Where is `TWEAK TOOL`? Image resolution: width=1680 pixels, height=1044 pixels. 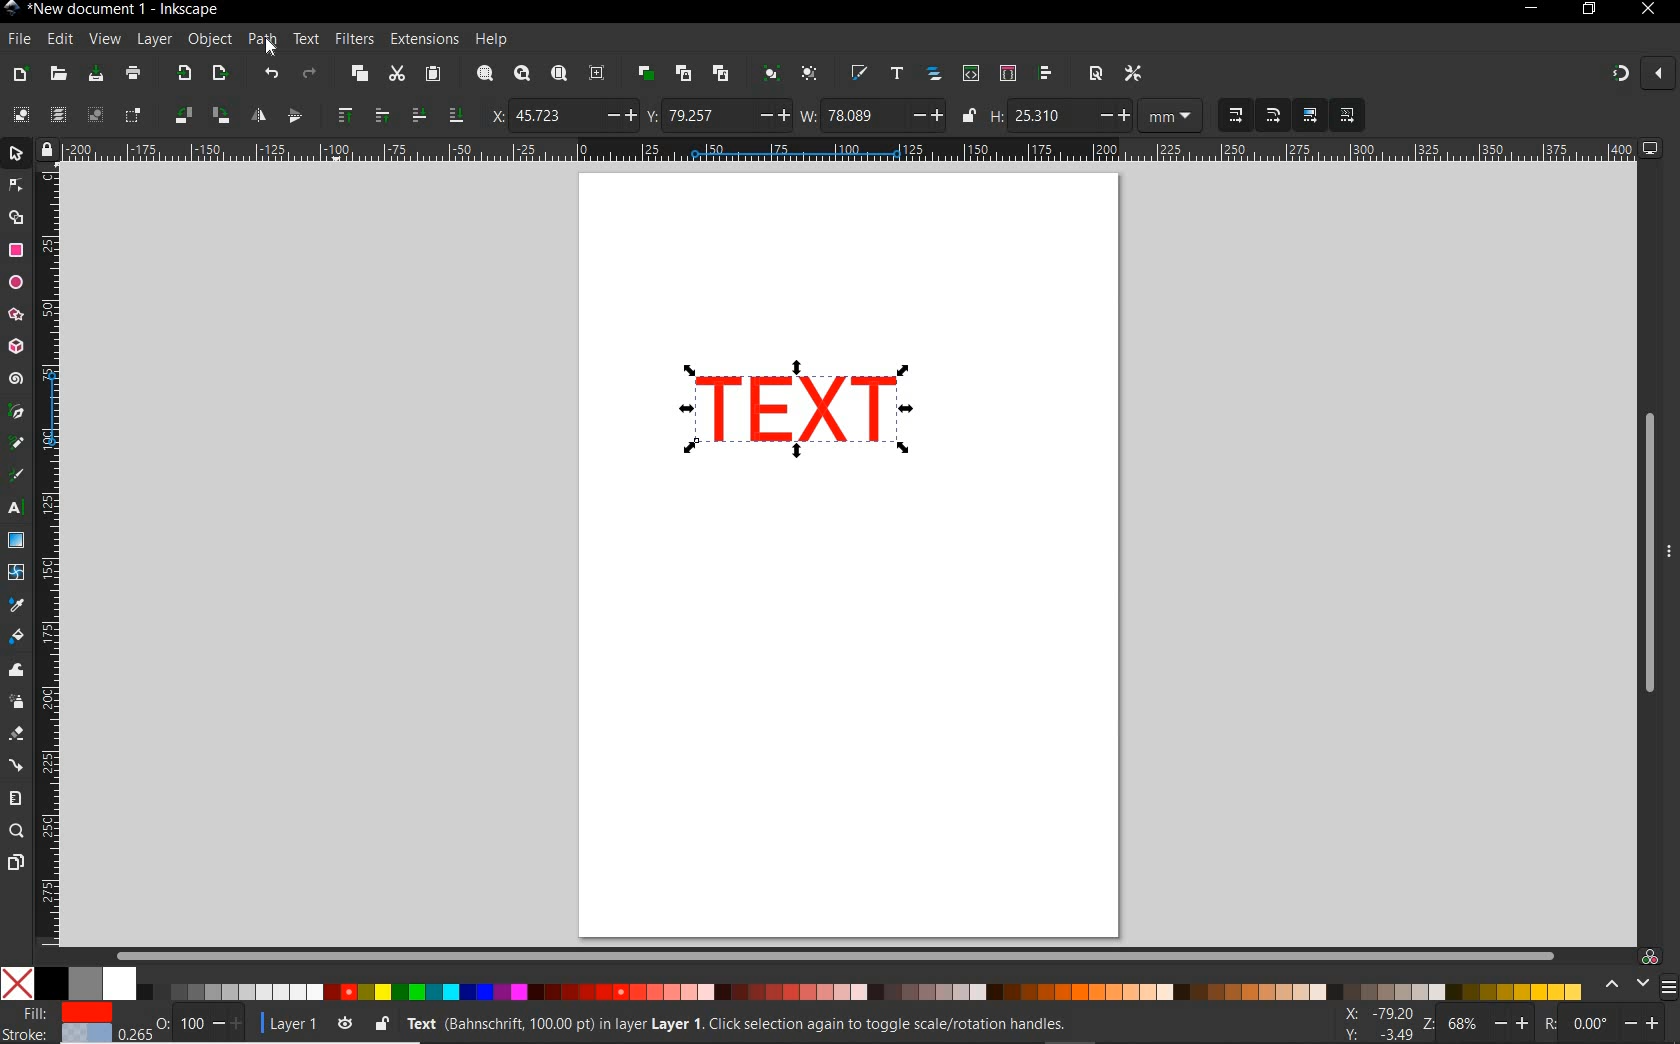 TWEAK TOOL is located at coordinates (18, 671).